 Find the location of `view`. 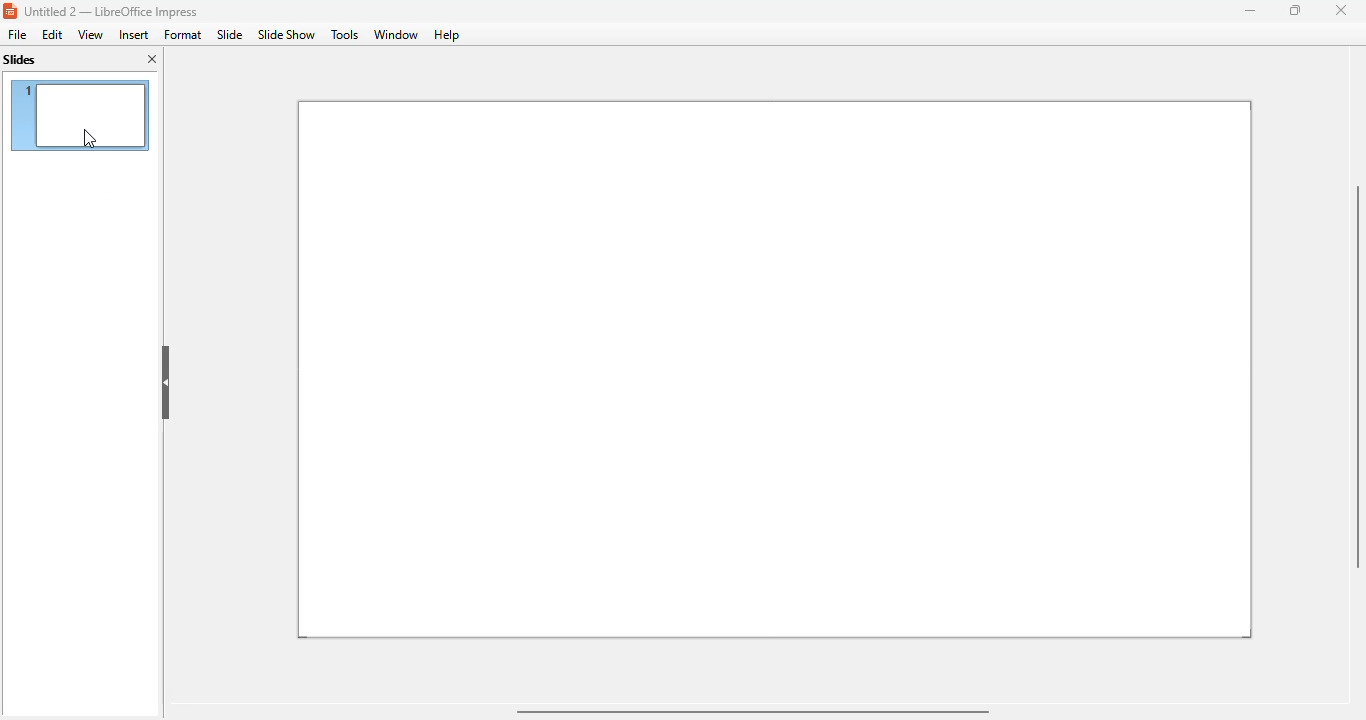

view is located at coordinates (90, 34).